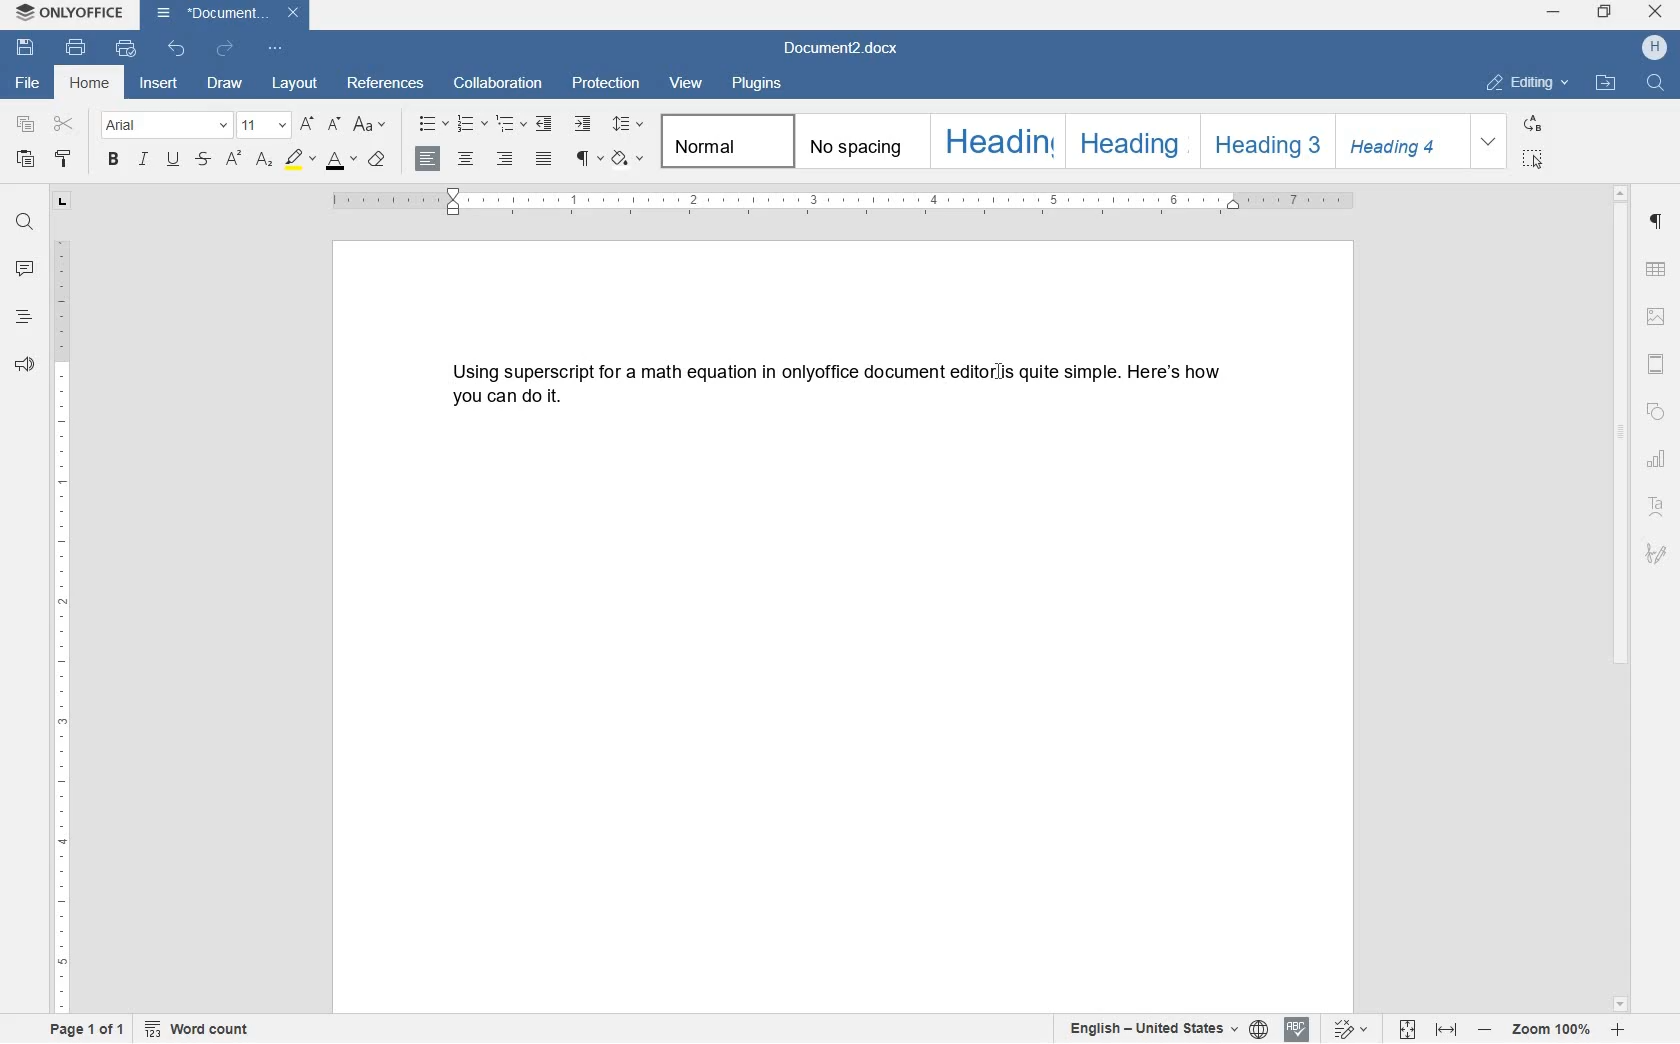  I want to click on font size, so click(263, 124).